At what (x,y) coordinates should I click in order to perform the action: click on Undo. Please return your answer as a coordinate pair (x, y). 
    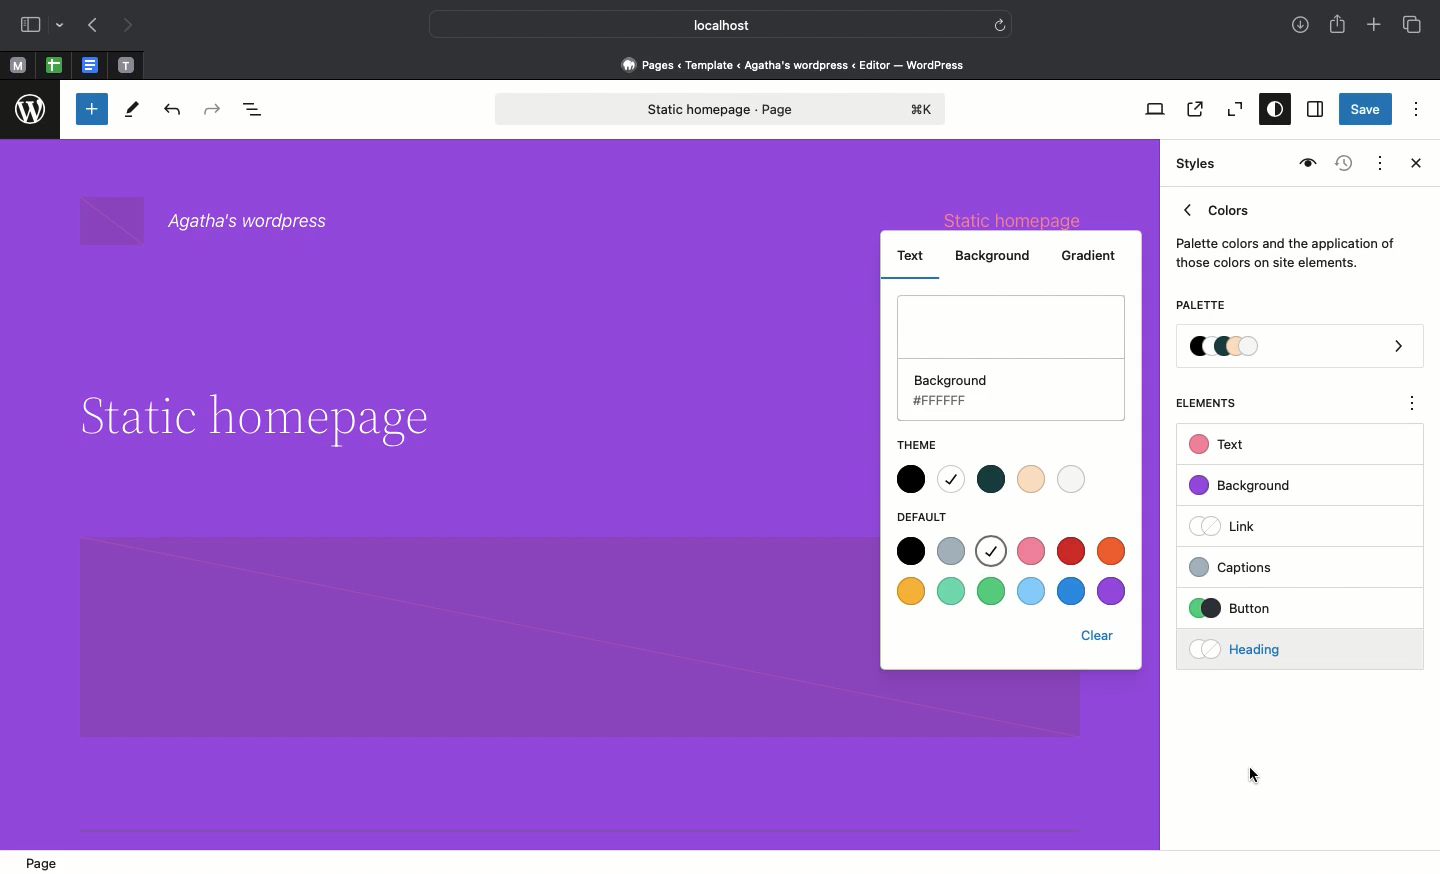
    Looking at the image, I should click on (172, 111).